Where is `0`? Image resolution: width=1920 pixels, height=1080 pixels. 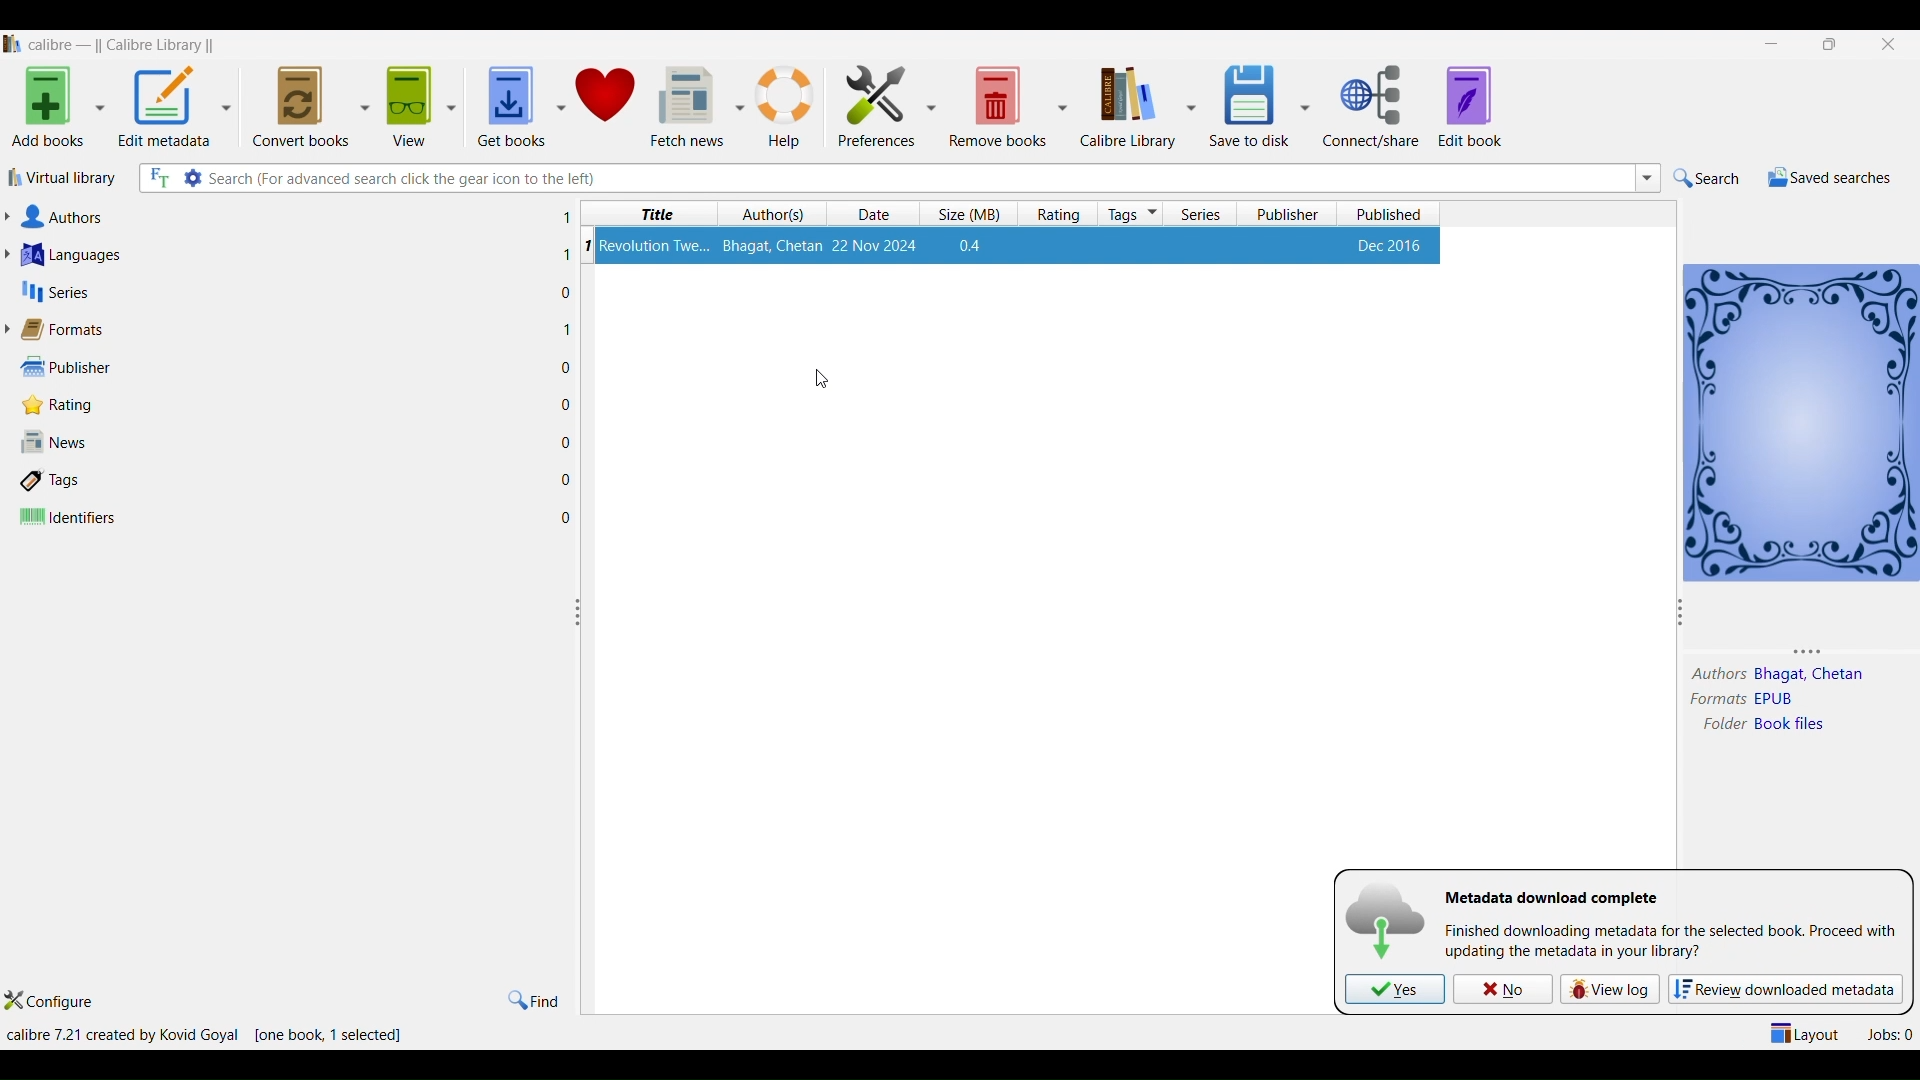
0 is located at coordinates (568, 516).